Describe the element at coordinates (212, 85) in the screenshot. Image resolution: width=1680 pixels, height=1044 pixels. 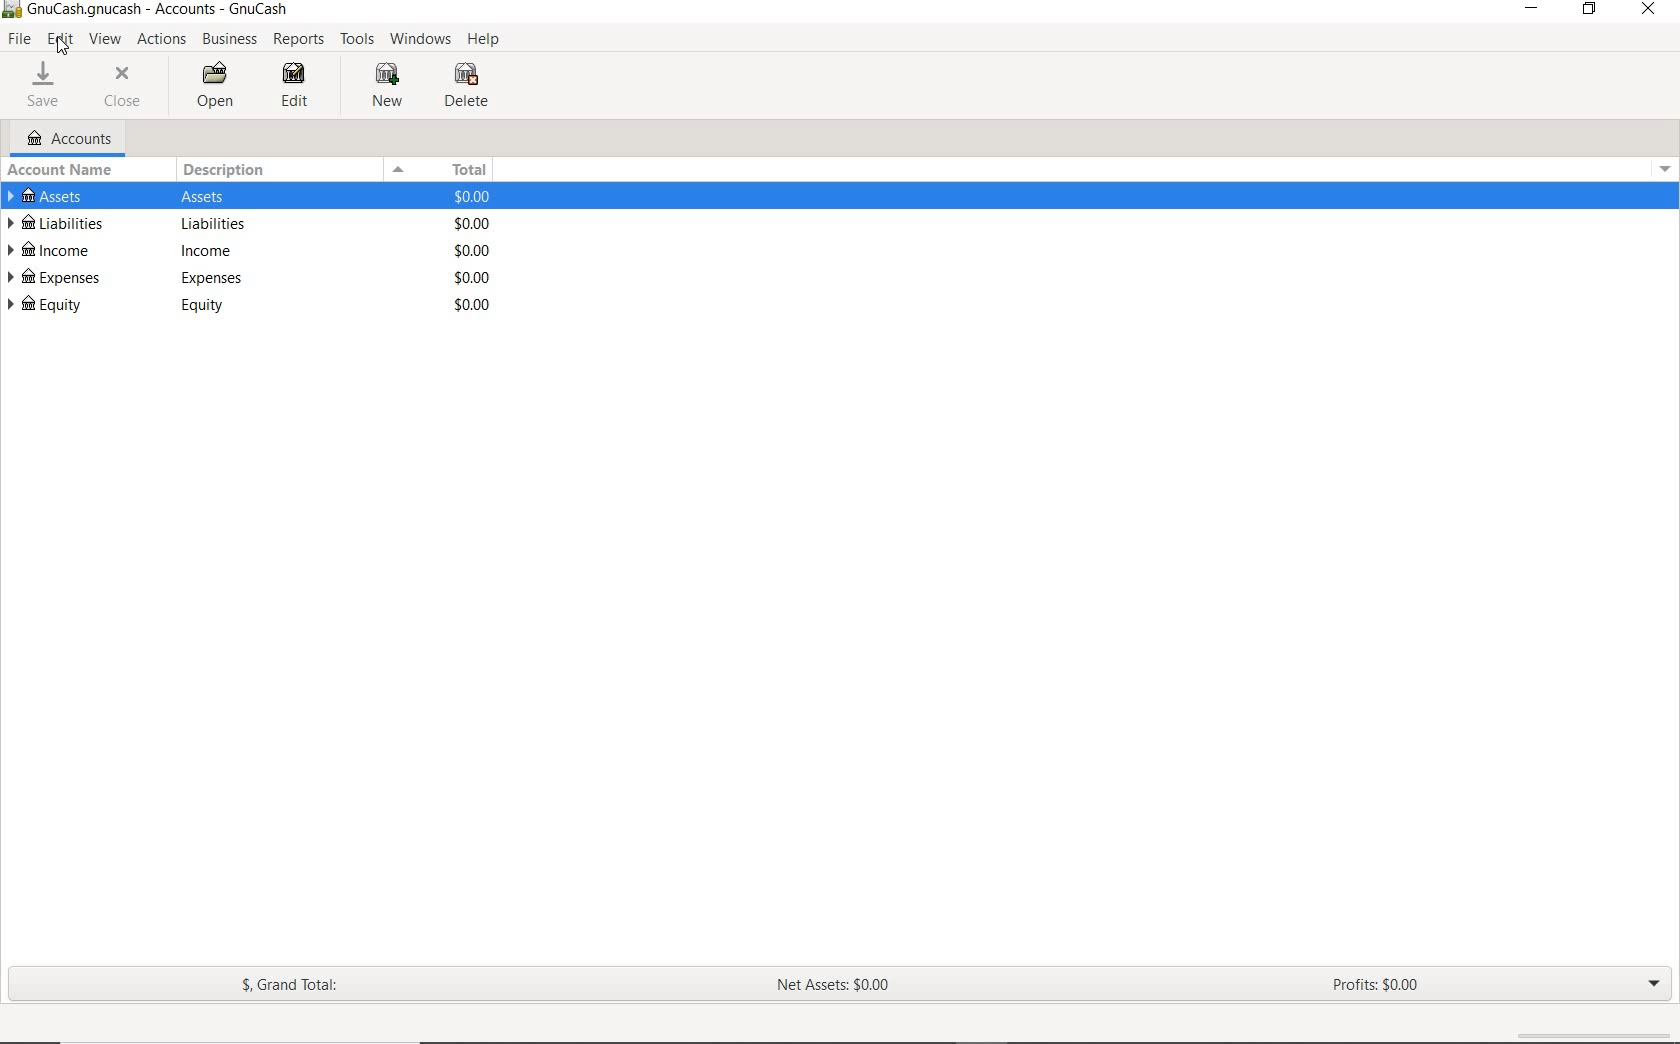
I see `OPEN` at that location.